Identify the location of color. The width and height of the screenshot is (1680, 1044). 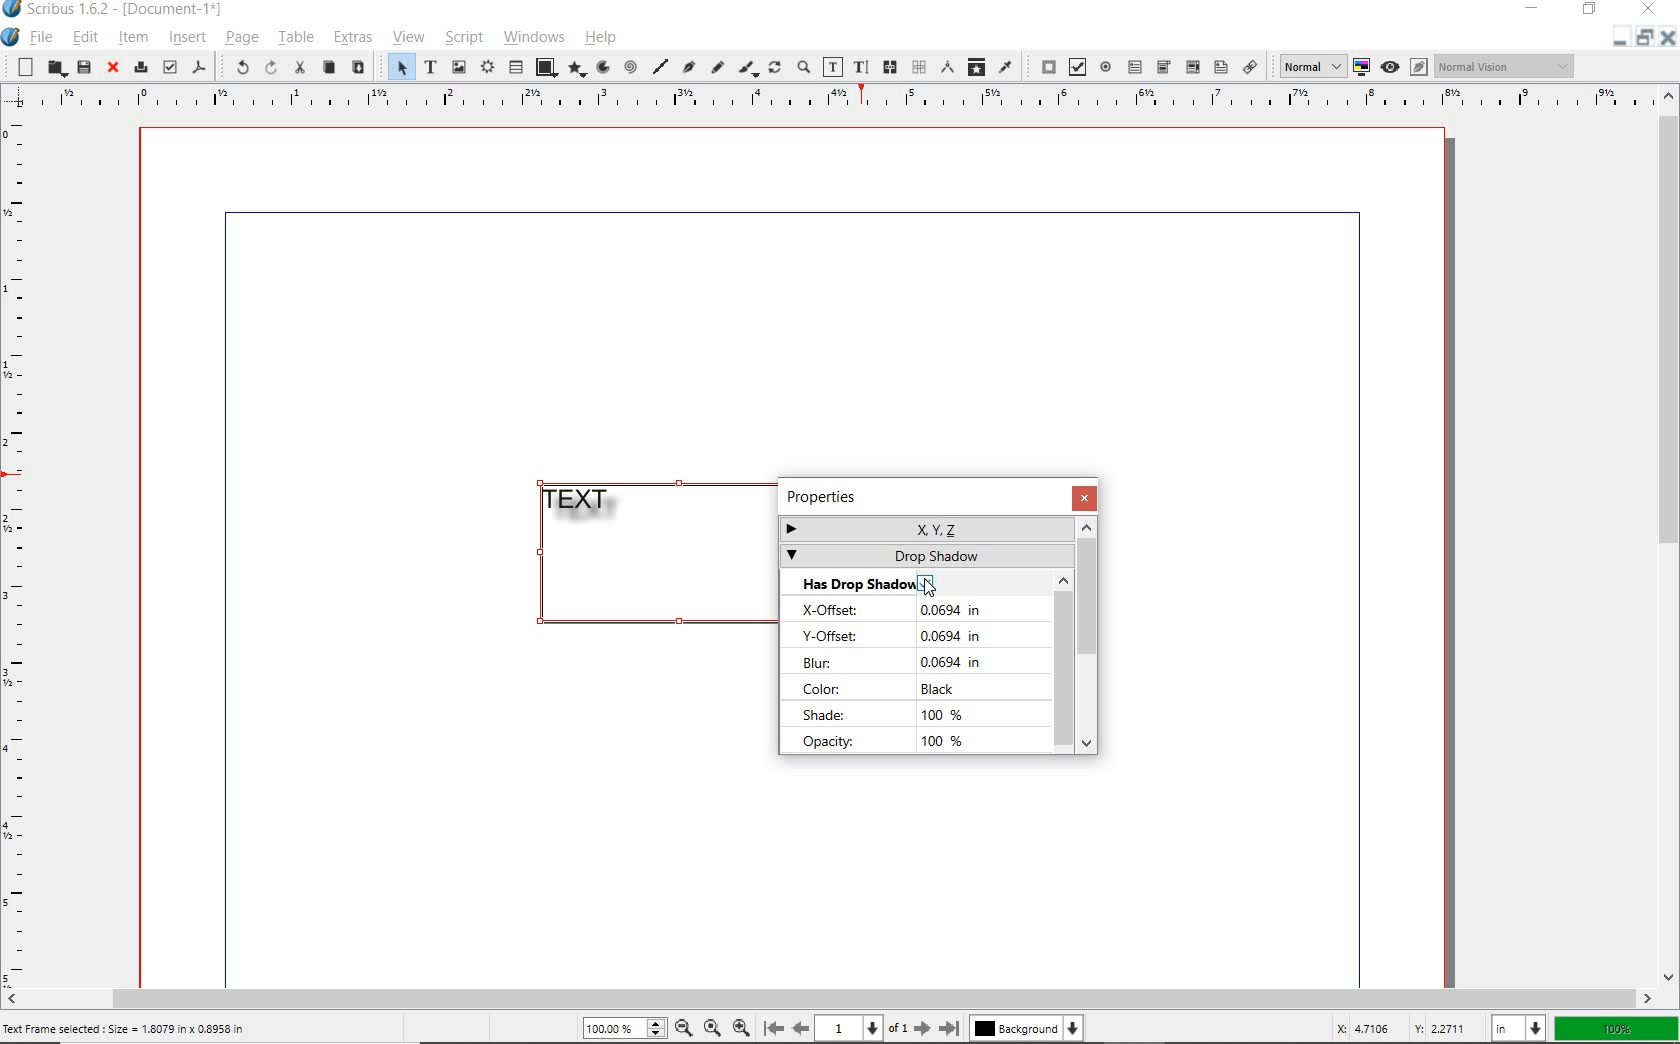
(890, 689).